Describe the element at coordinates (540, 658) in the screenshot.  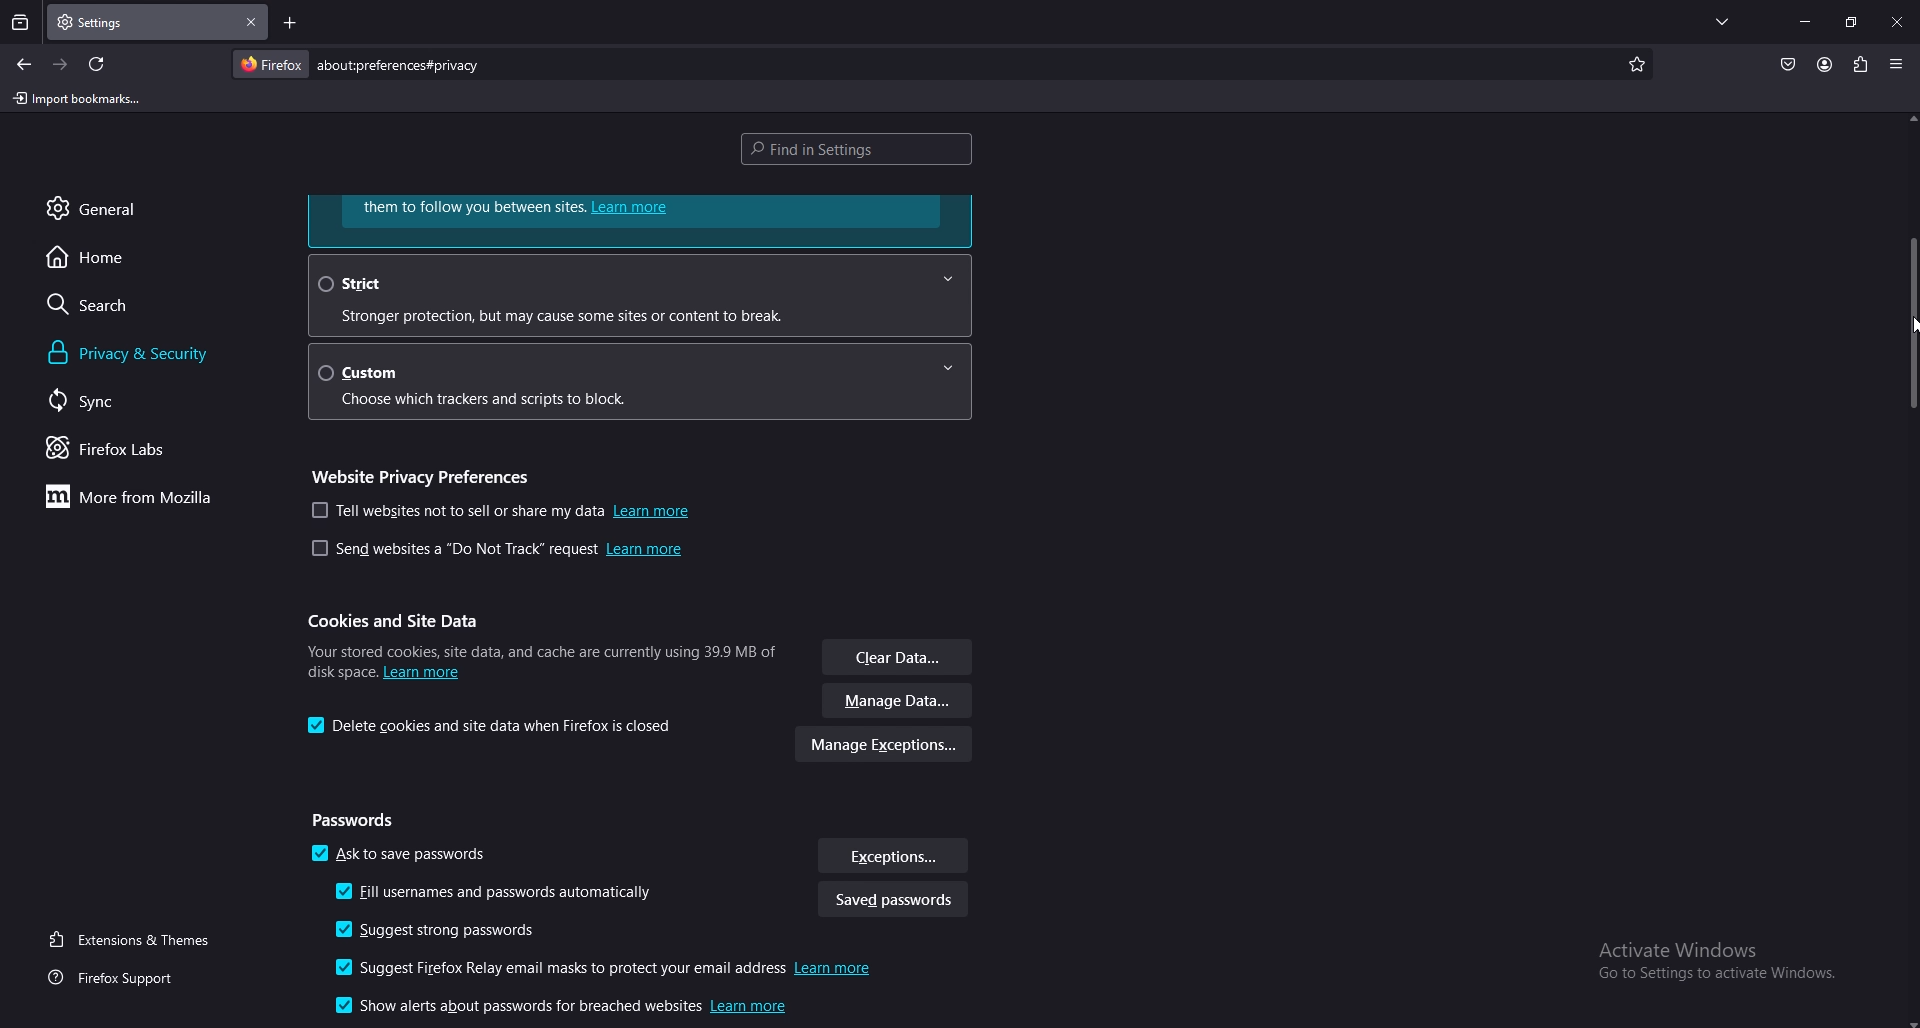
I see `info` at that location.